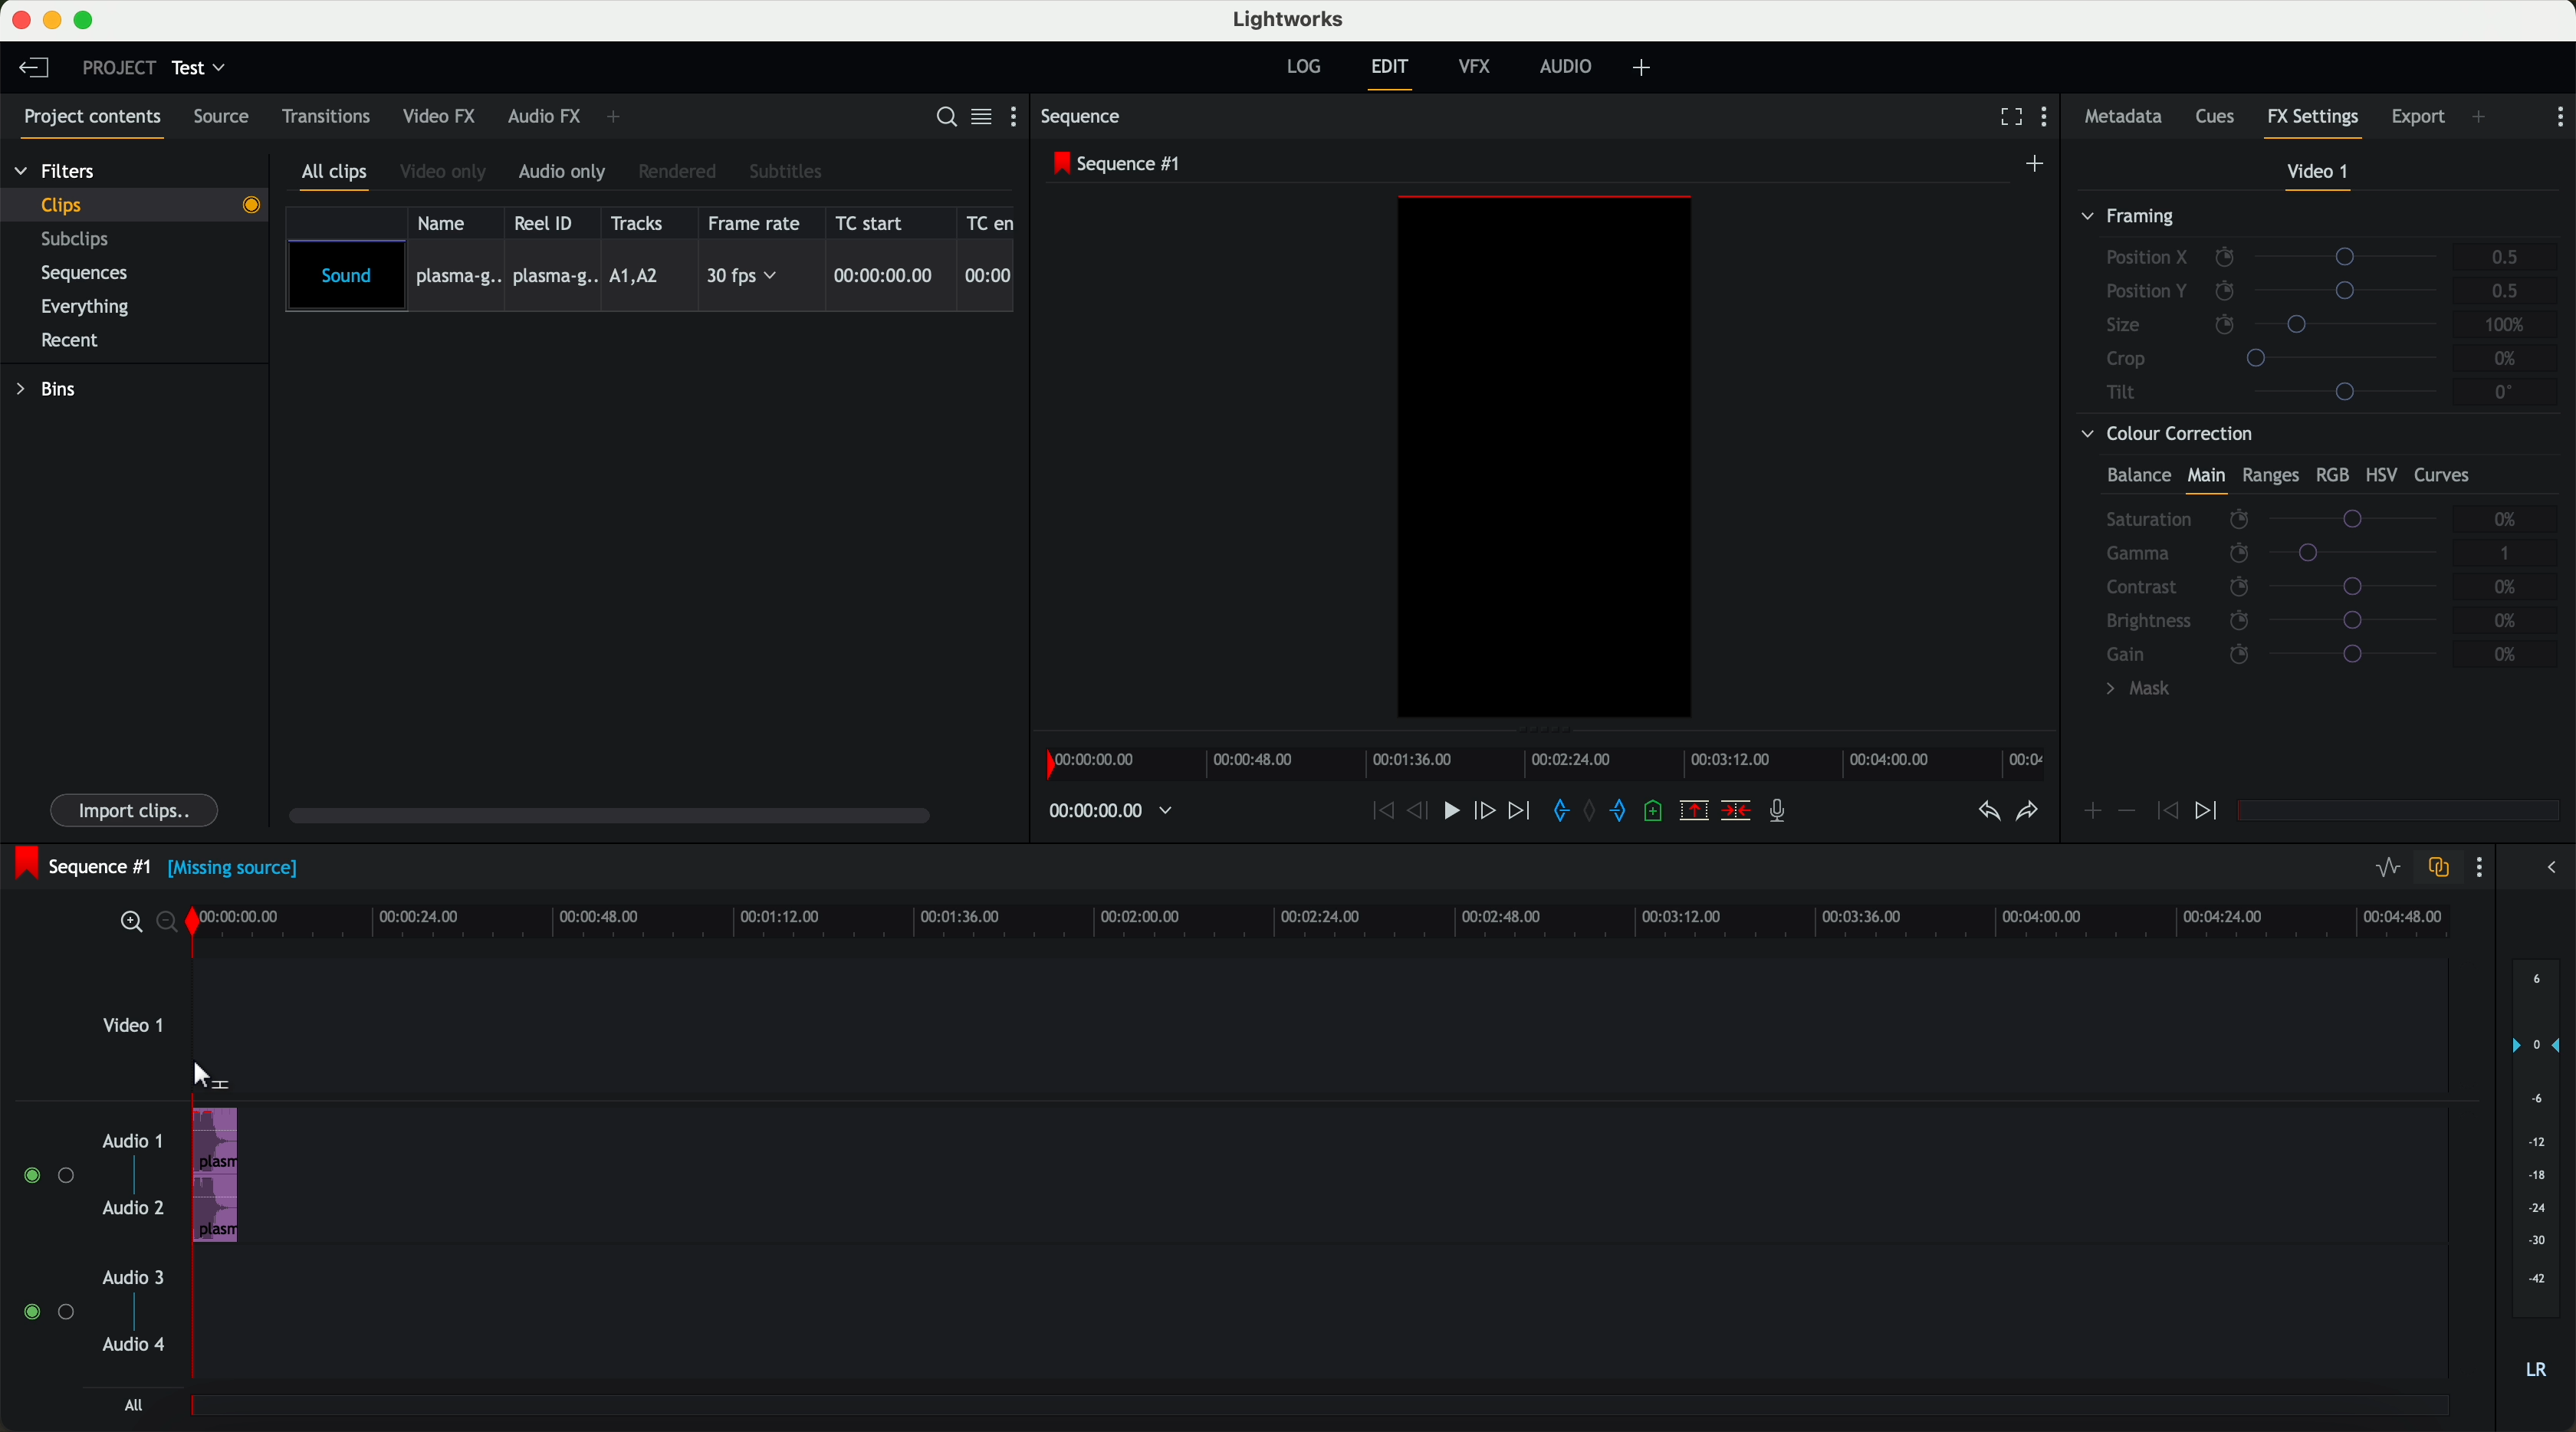 Image resolution: width=2576 pixels, height=1432 pixels. What do you see at coordinates (92, 277) in the screenshot?
I see `sequences` at bounding box center [92, 277].